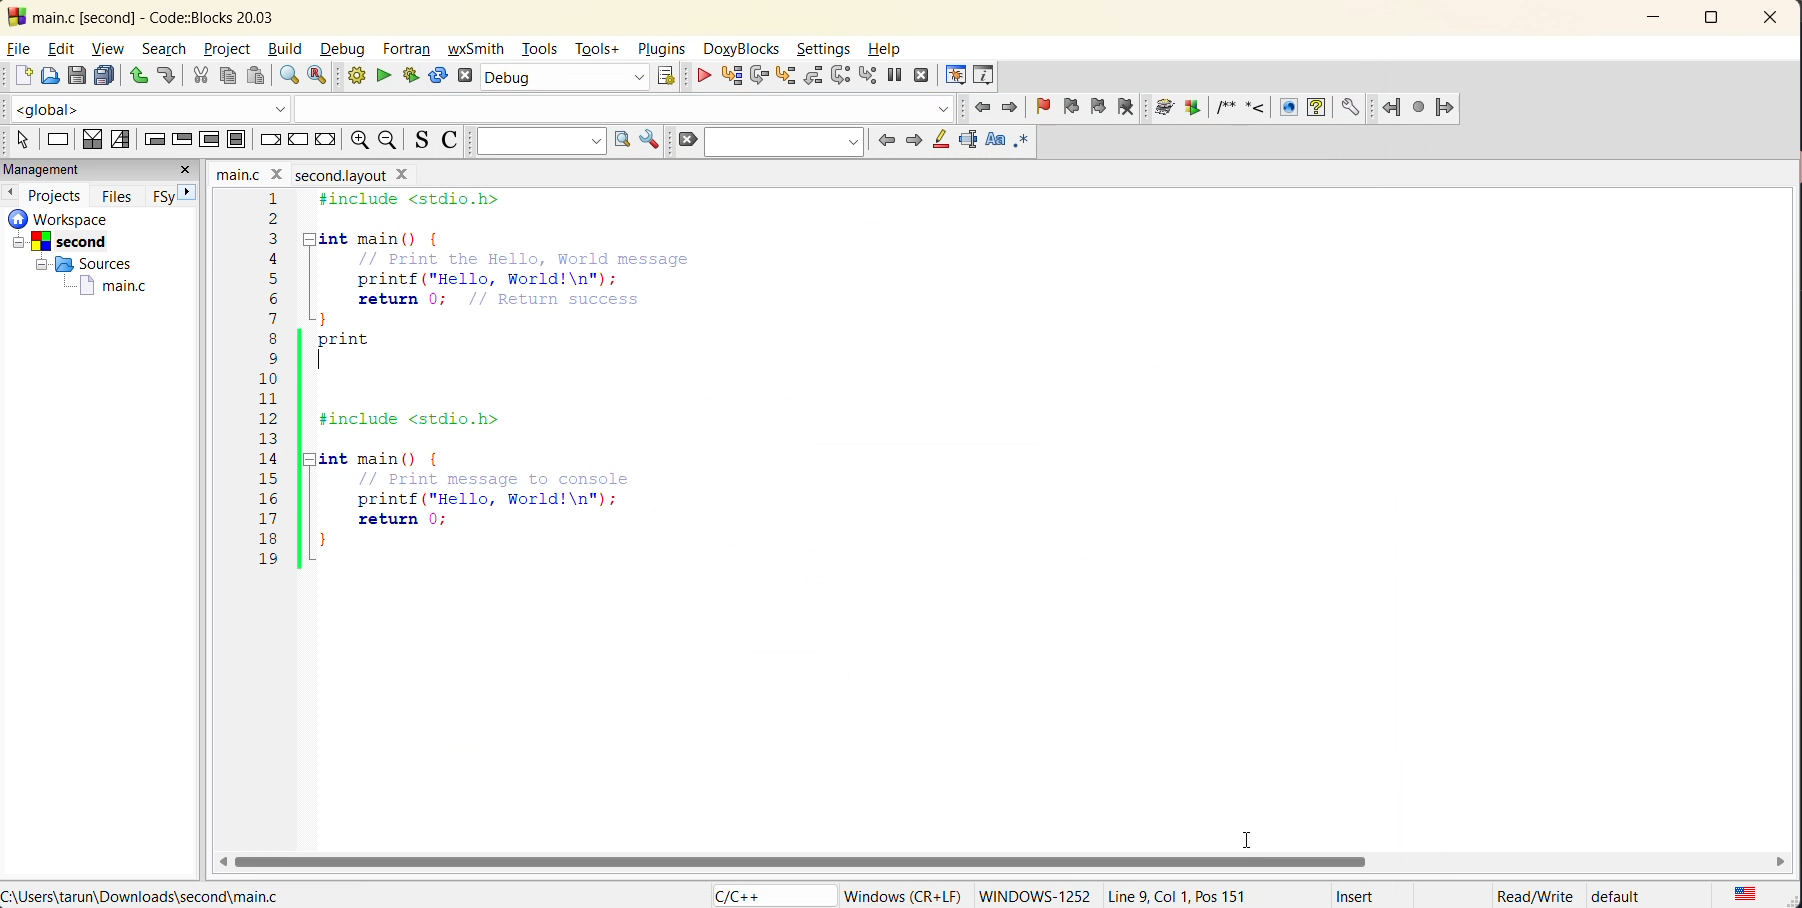 The height and width of the screenshot is (908, 1802). I want to click on replace, so click(326, 79).